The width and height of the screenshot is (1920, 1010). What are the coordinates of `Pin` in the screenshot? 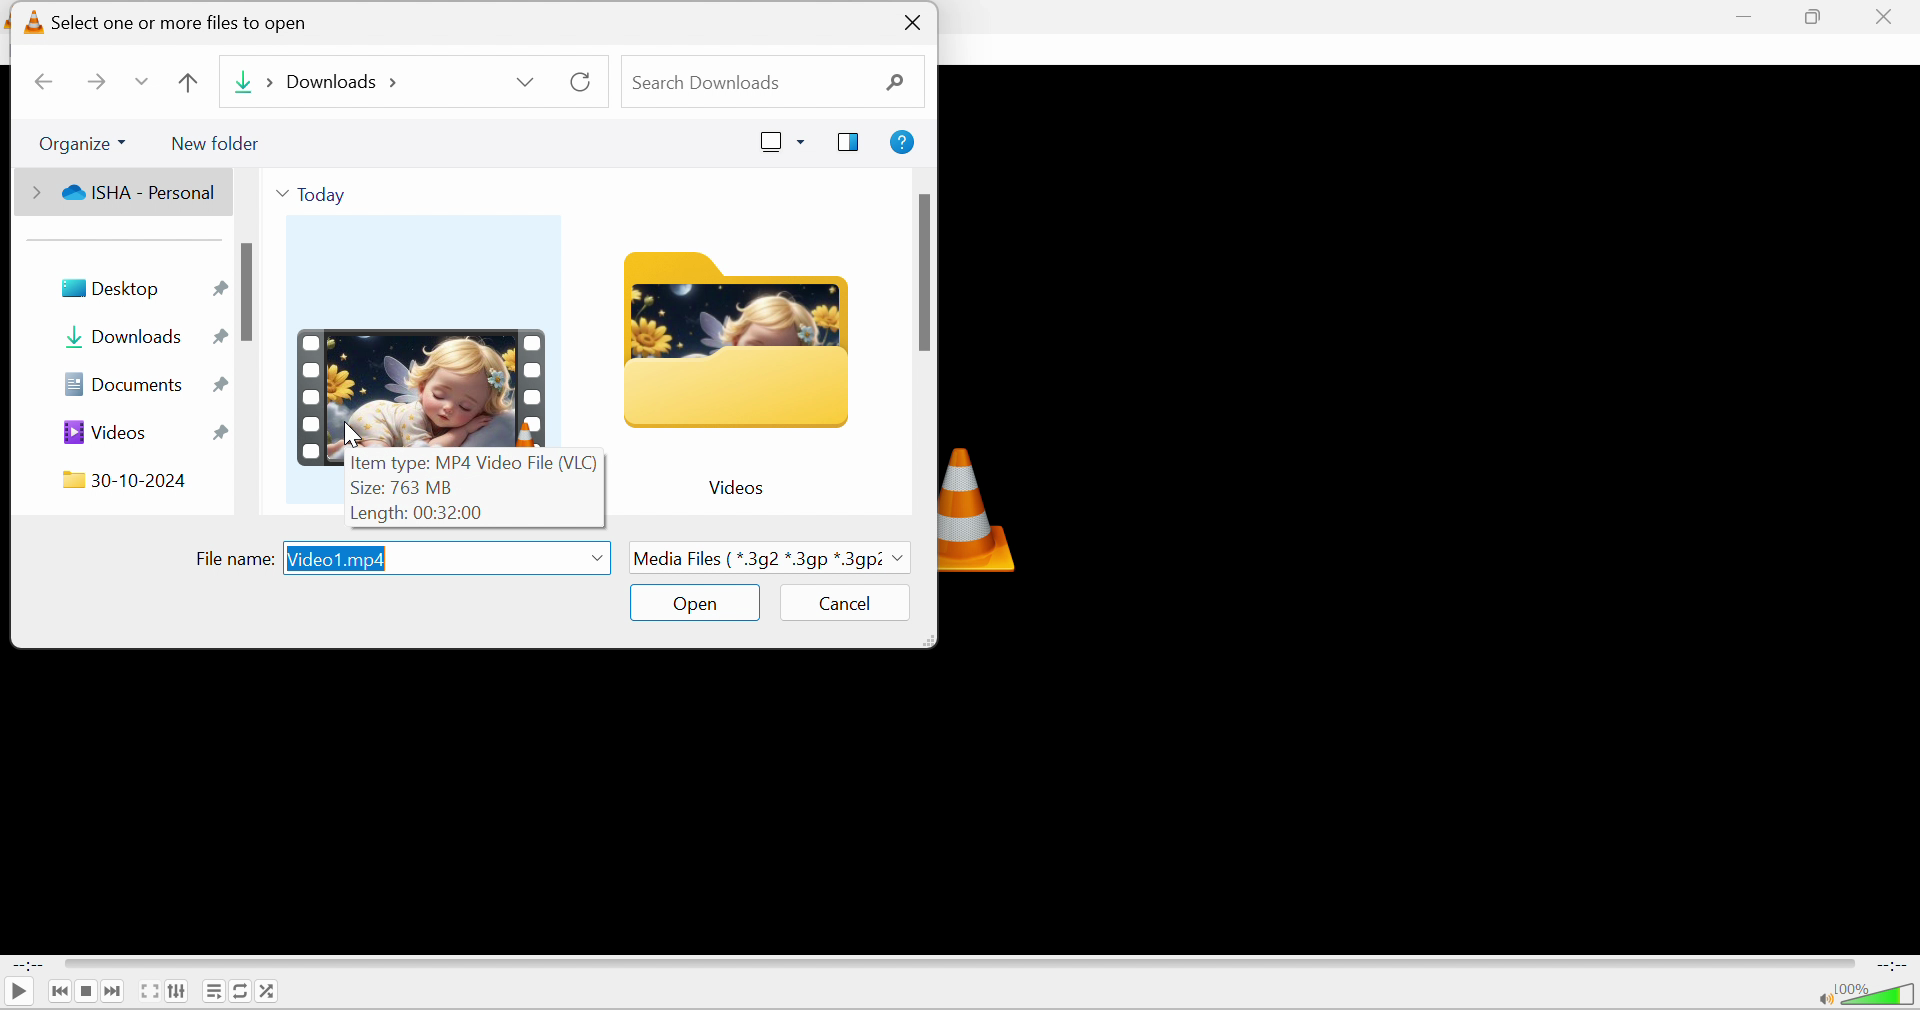 It's located at (229, 434).